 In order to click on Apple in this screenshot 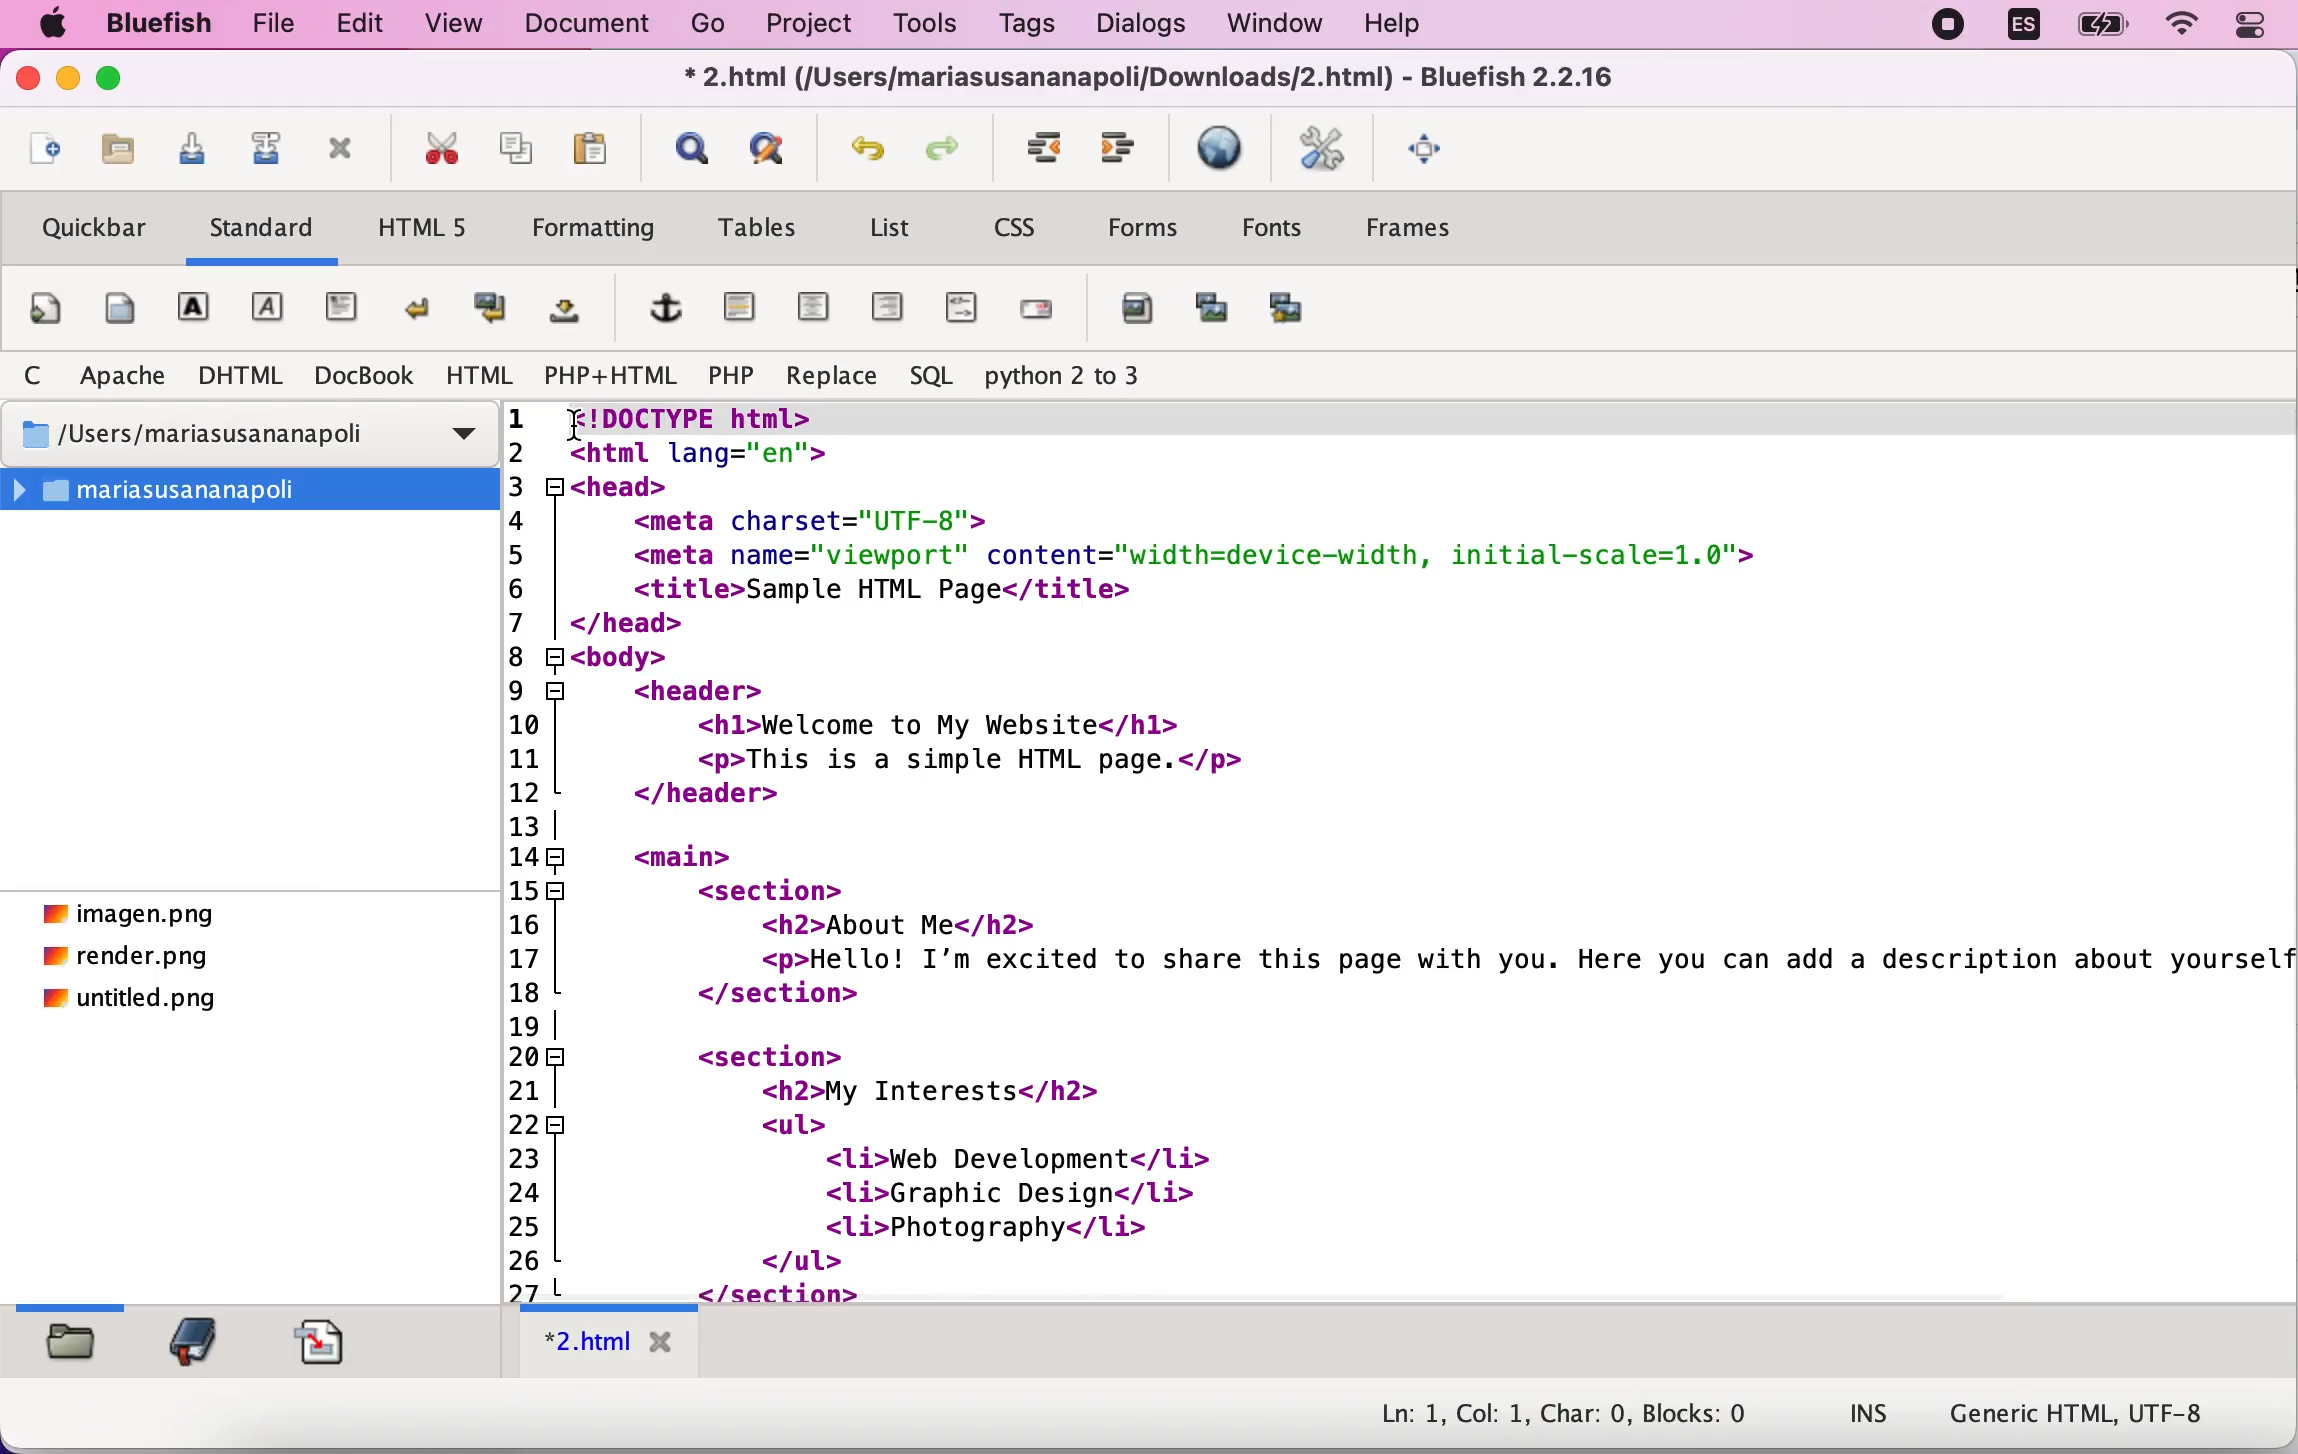, I will do `click(50, 26)`.